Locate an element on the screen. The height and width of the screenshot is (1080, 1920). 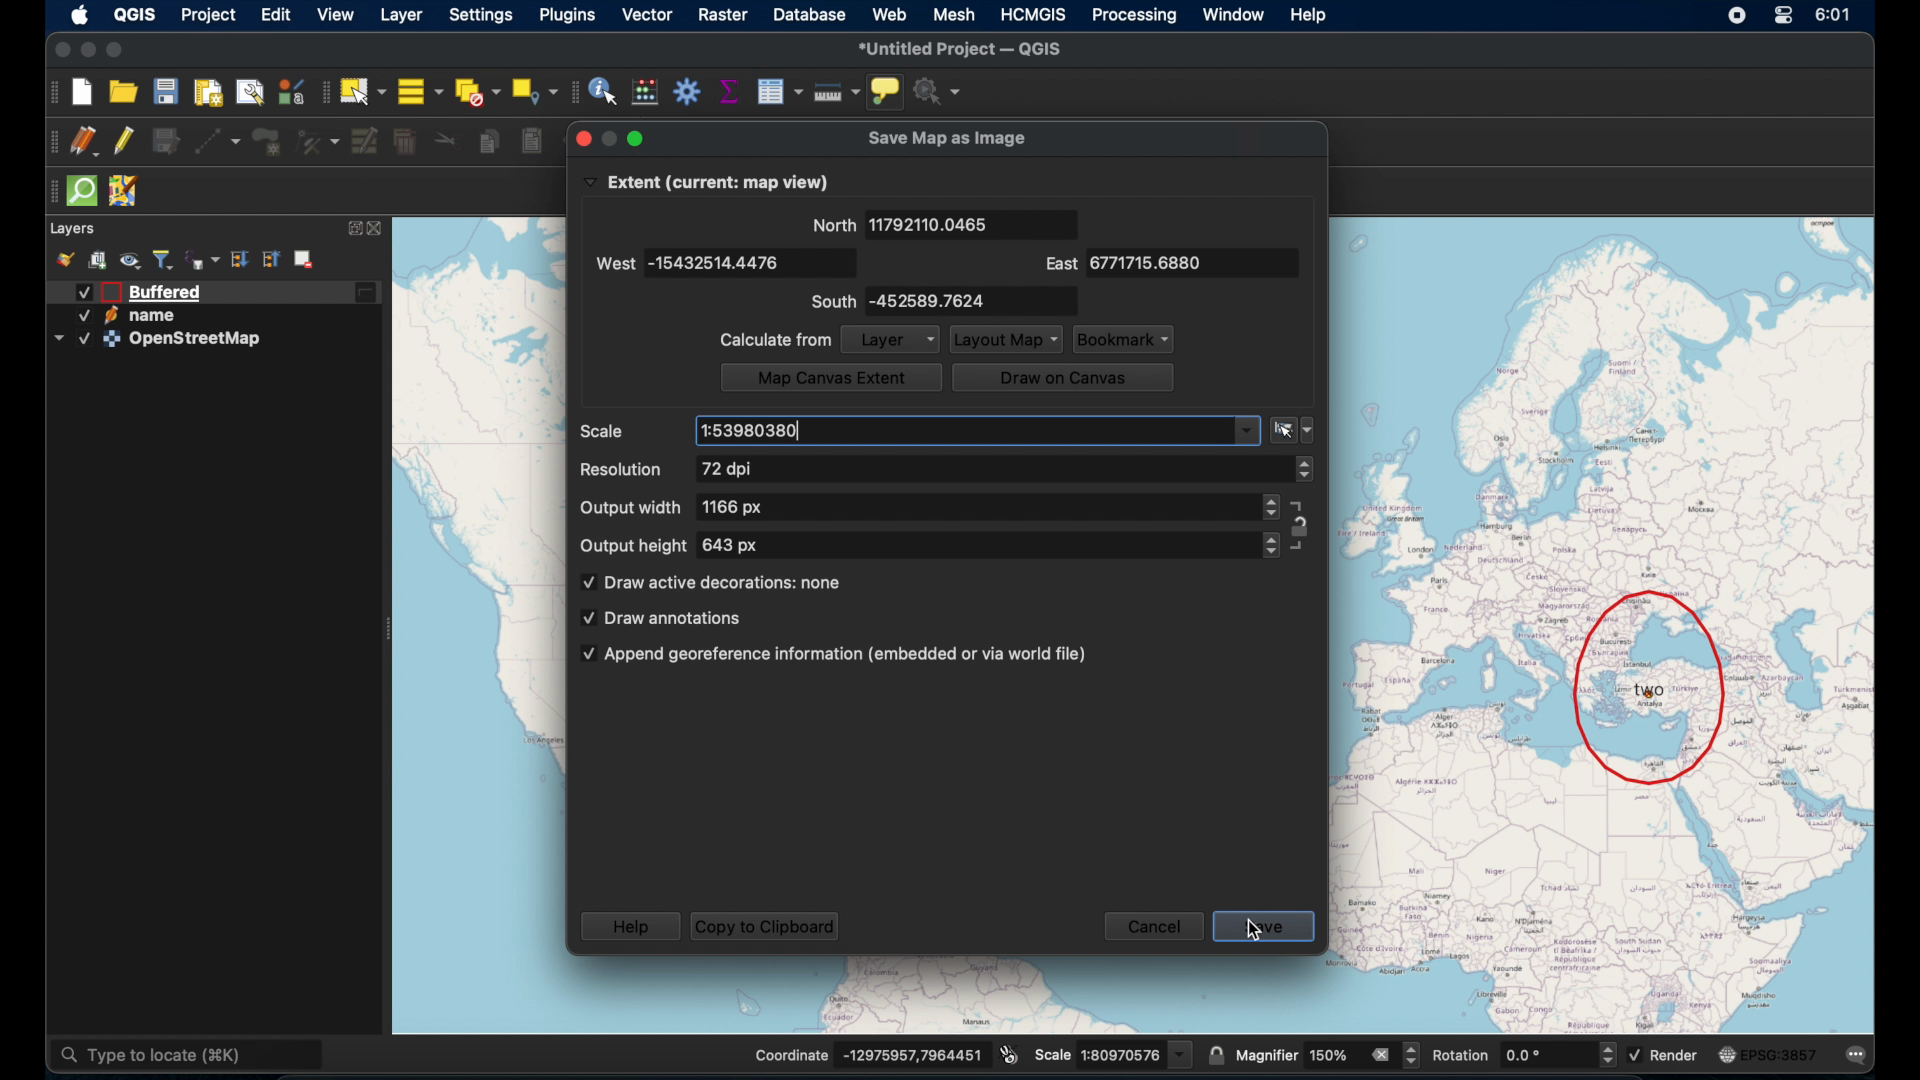
stepper buttons is located at coordinates (1272, 546).